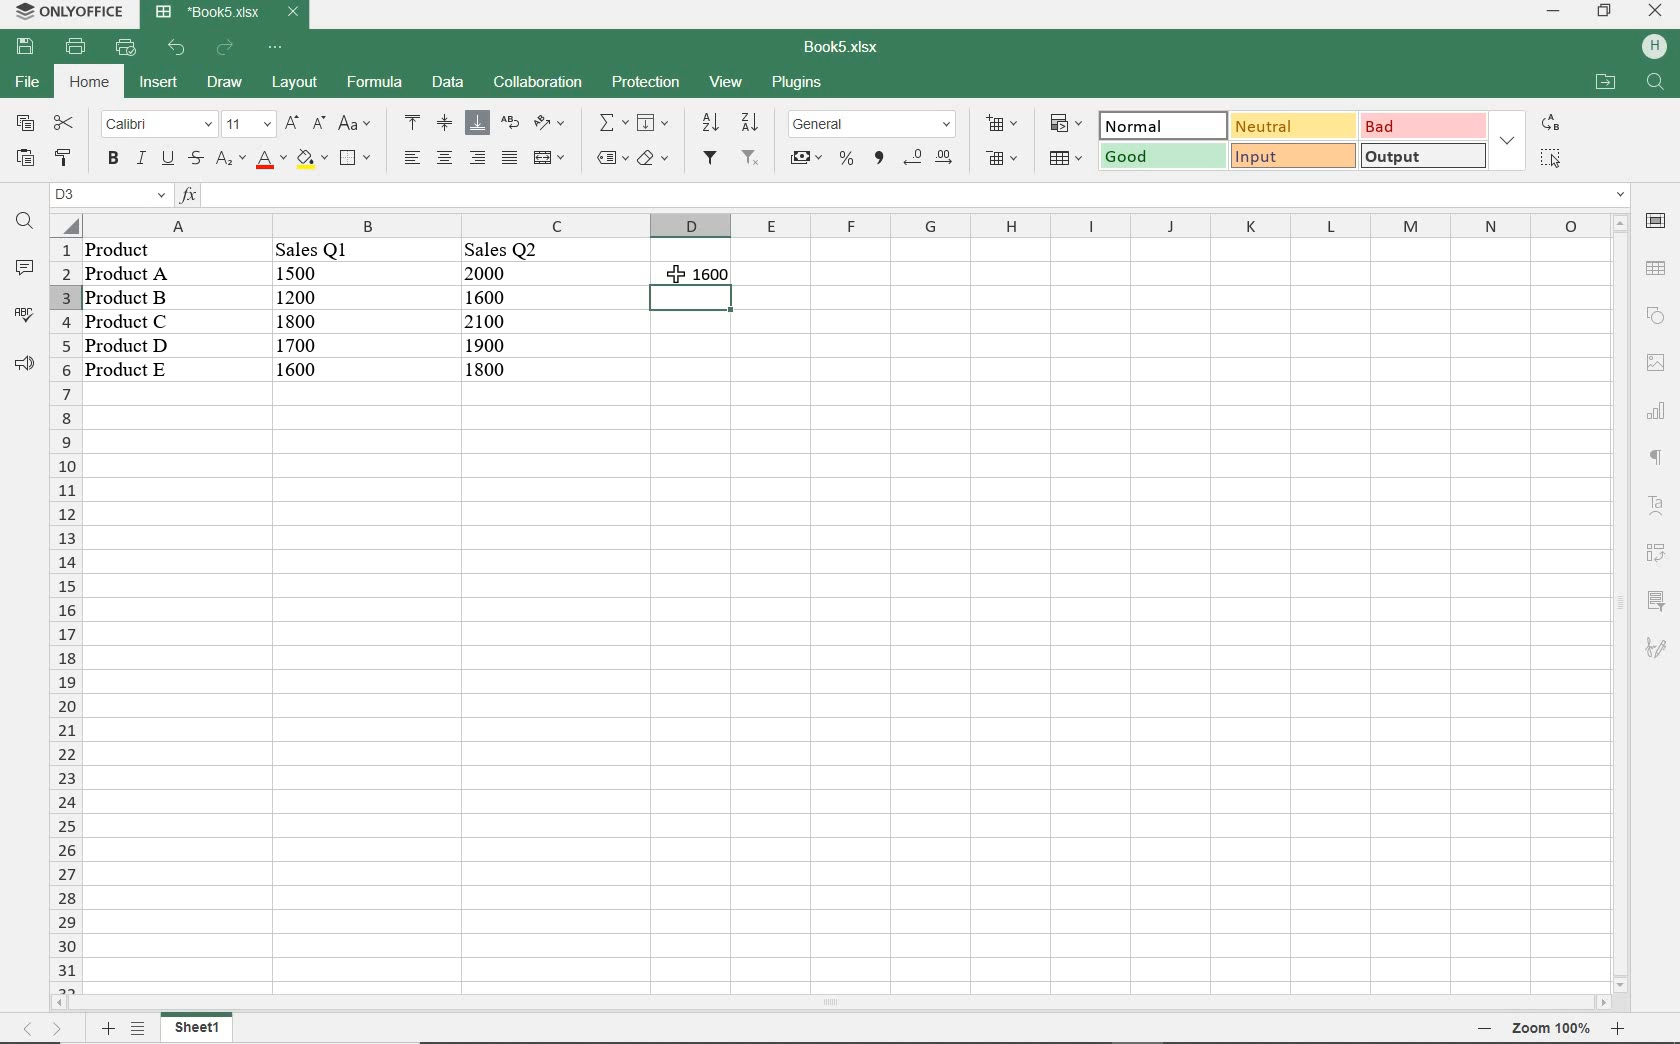  Describe the element at coordinates (754, 157) in the screenshot. I see `remove filter` at that location.